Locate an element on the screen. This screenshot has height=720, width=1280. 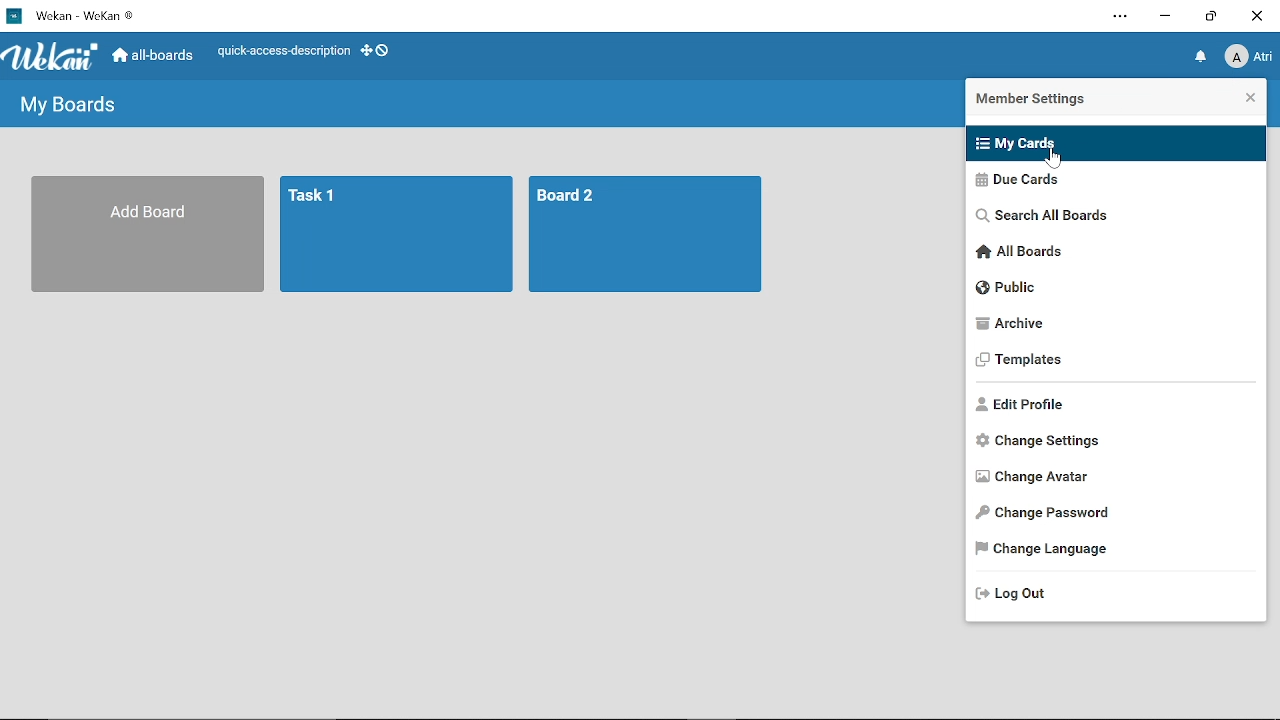
Wekan logo is located at coordinates (52, 58).